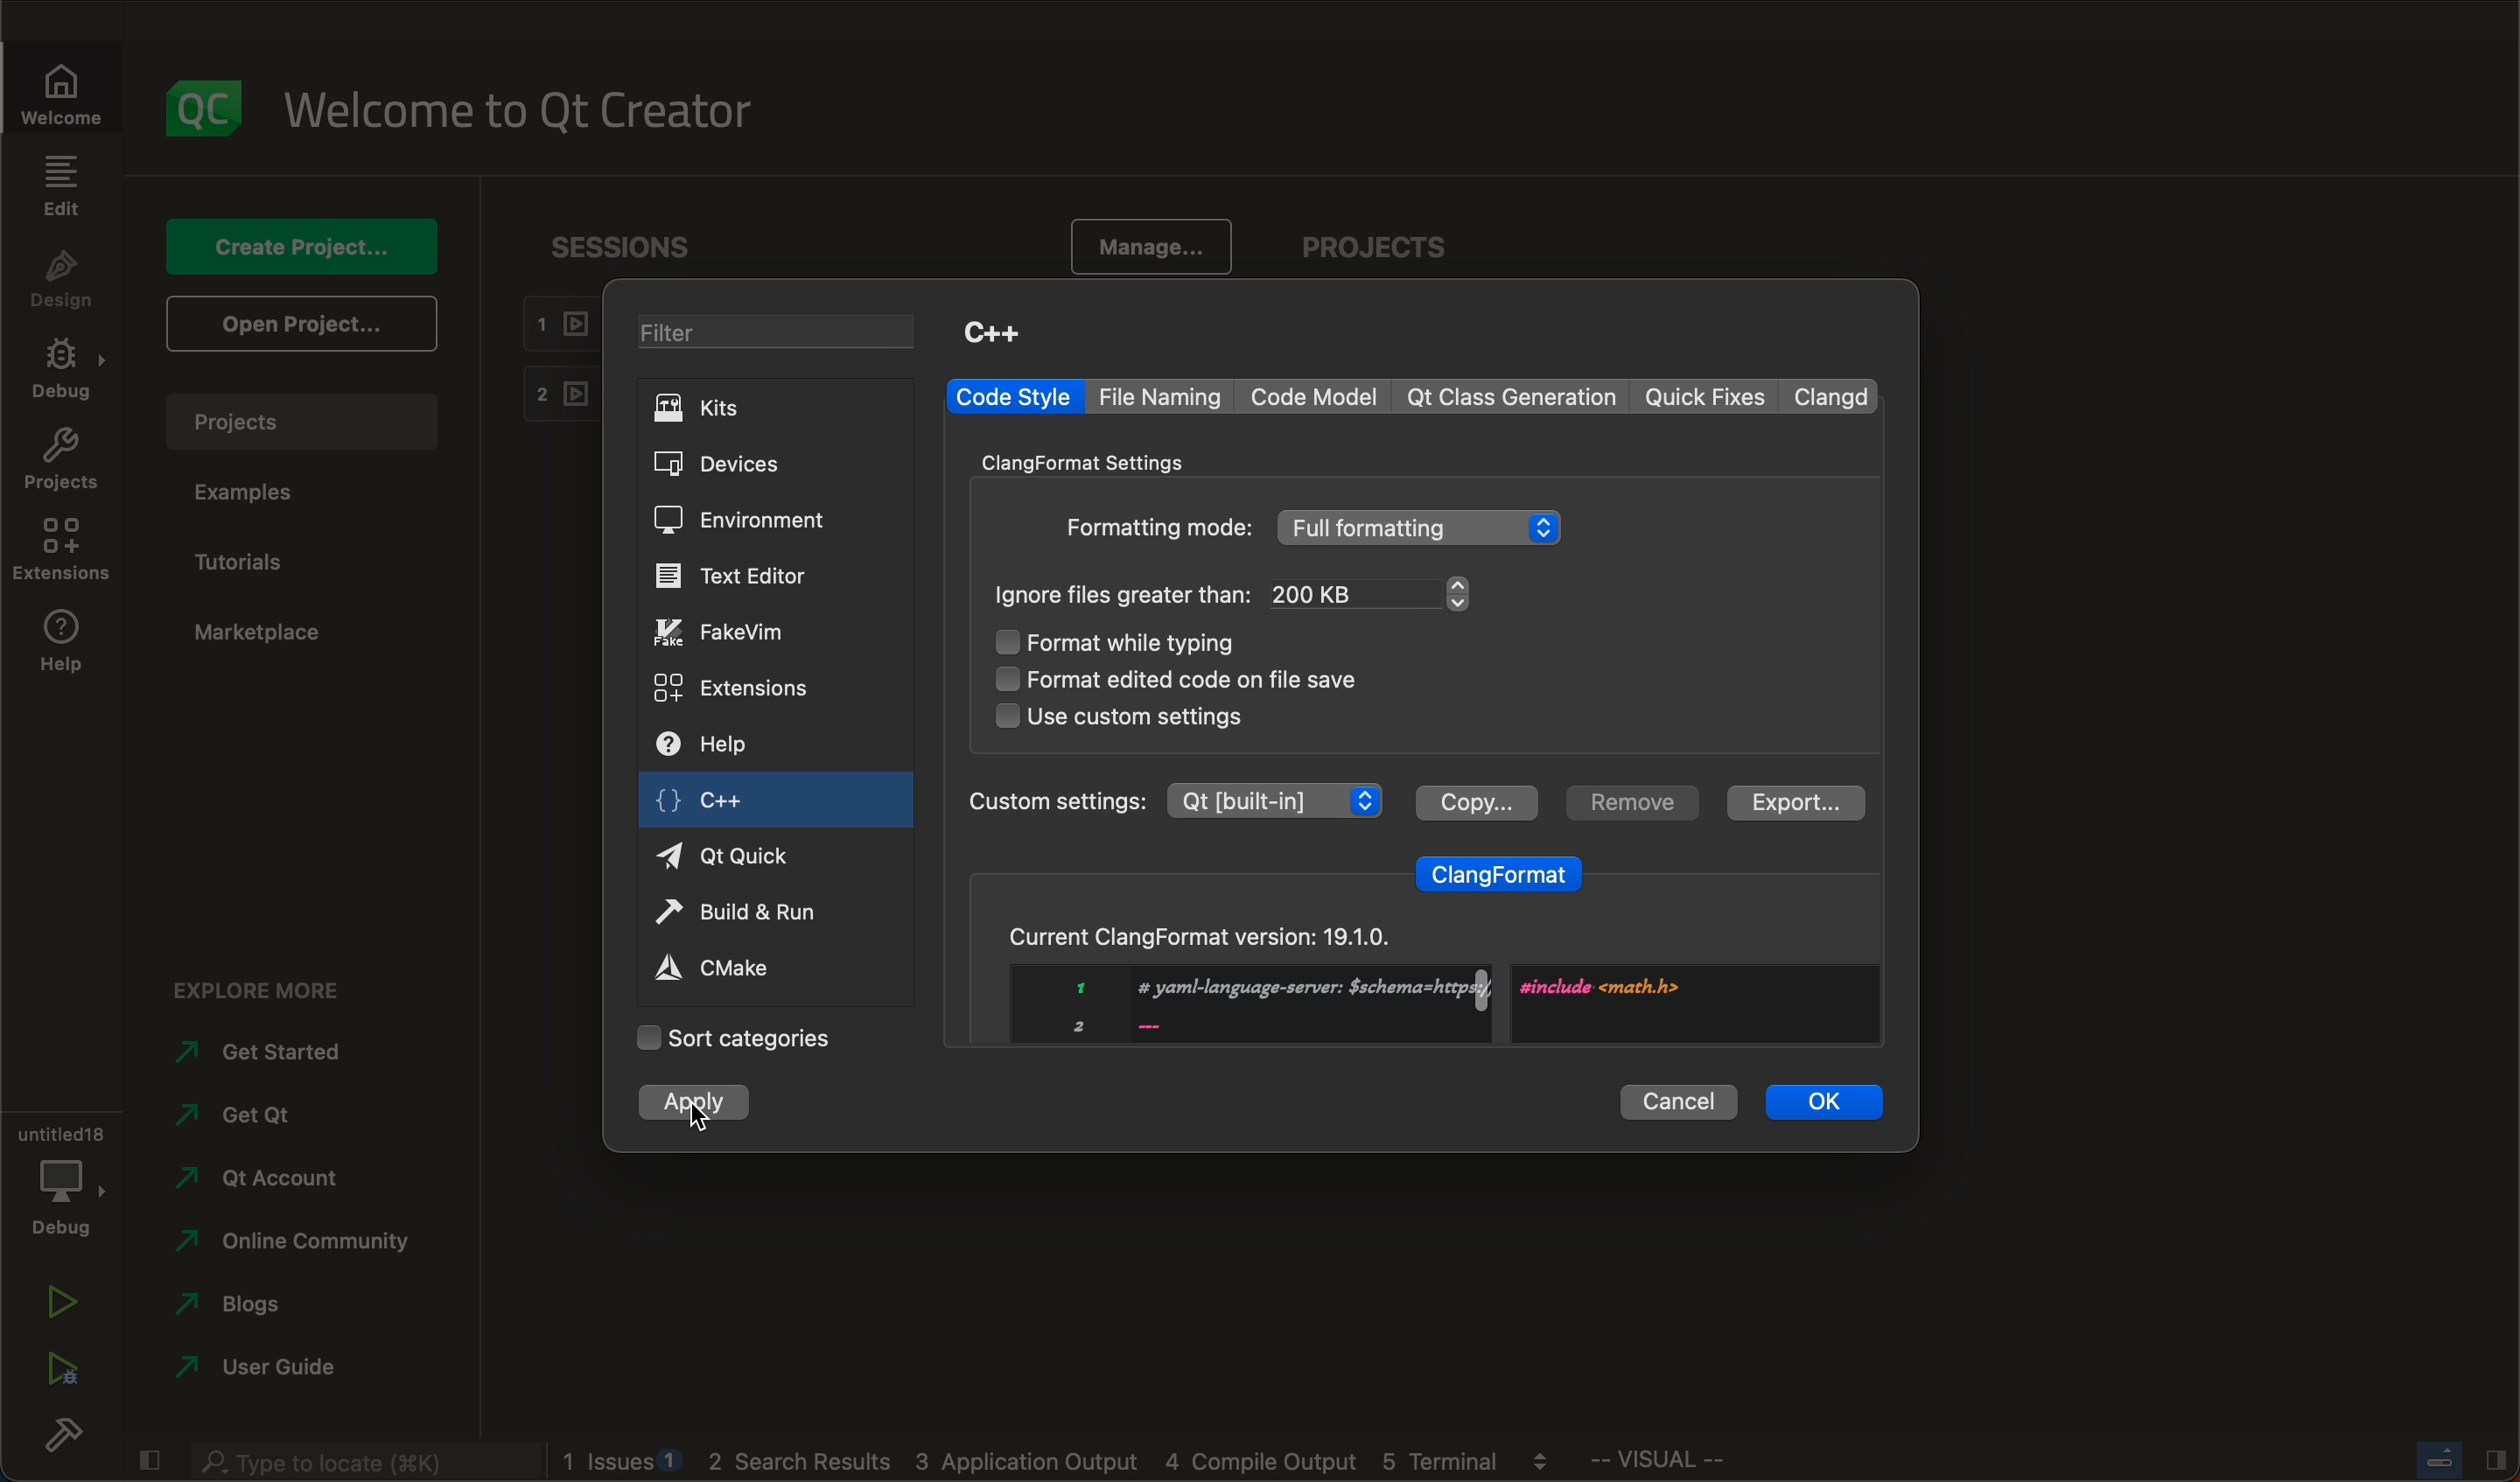  Describe the element at coordinates (1172, 800) in the screenshot. I see `custom setting` at that location.